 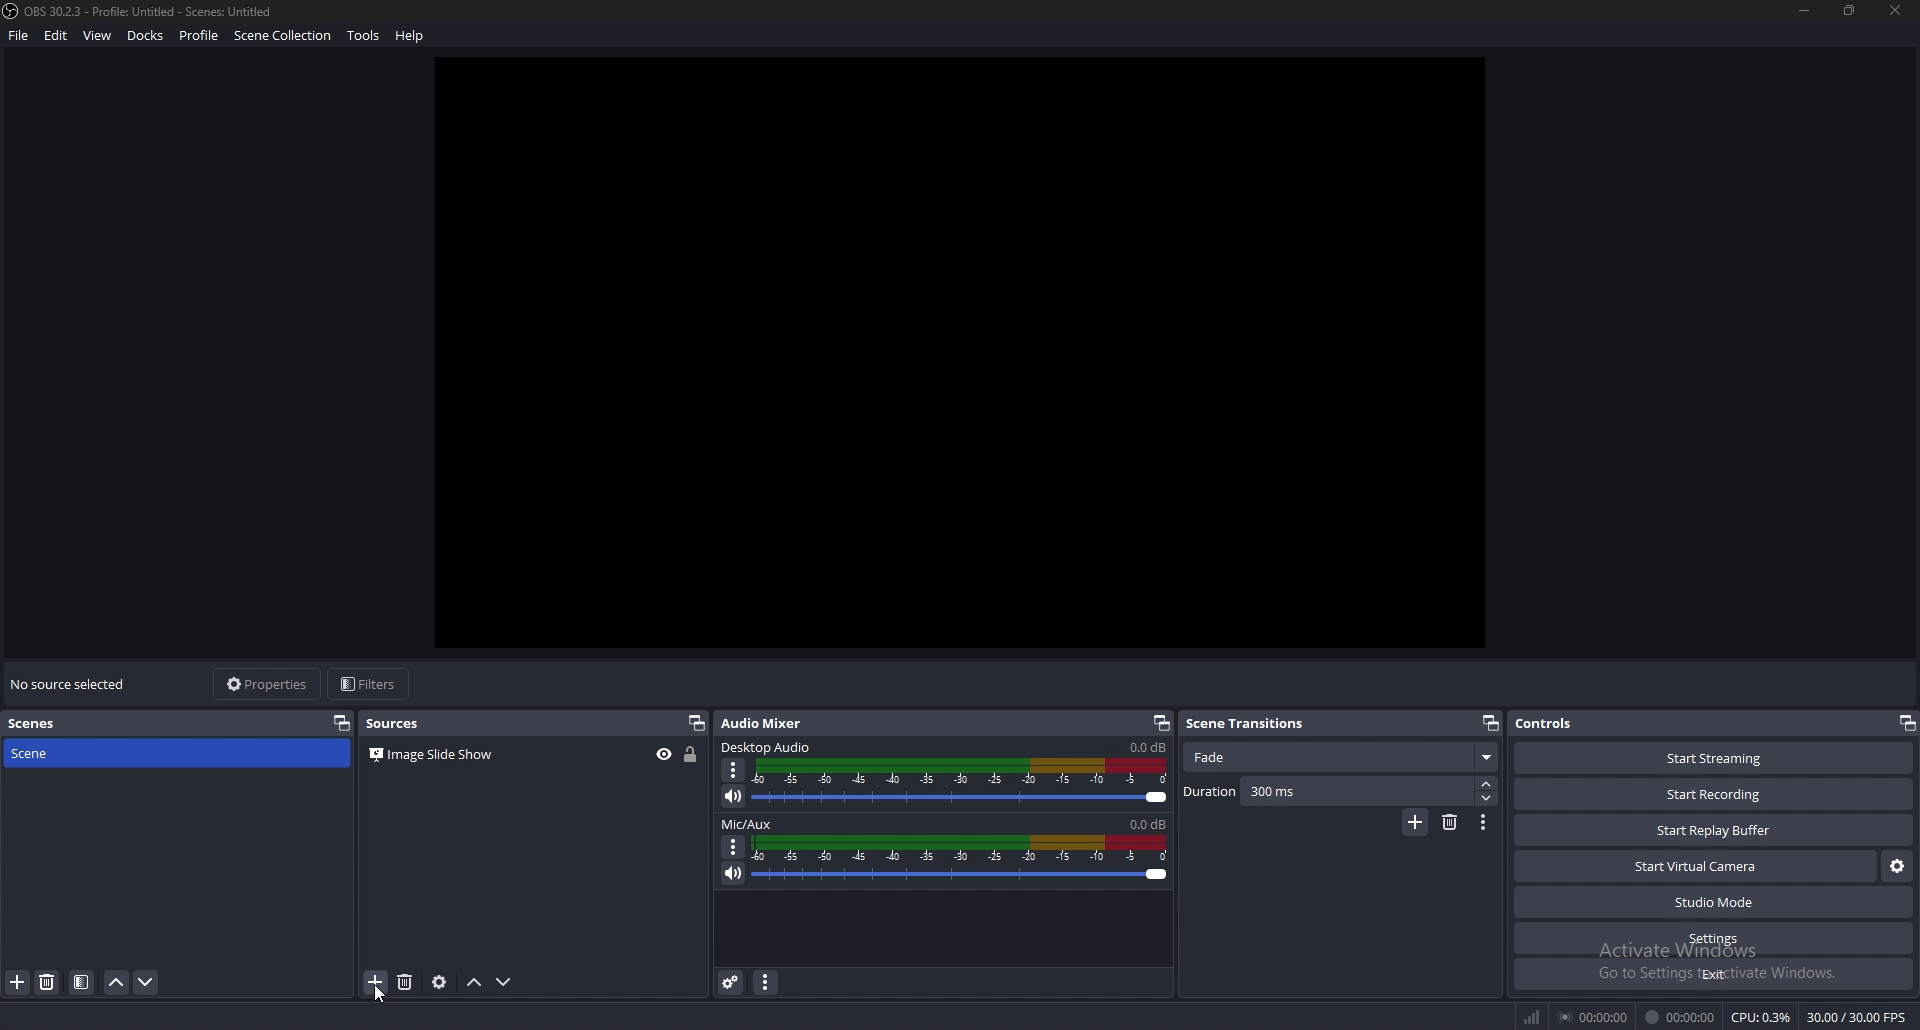 I want to click on options, so click(x=735, y=848).